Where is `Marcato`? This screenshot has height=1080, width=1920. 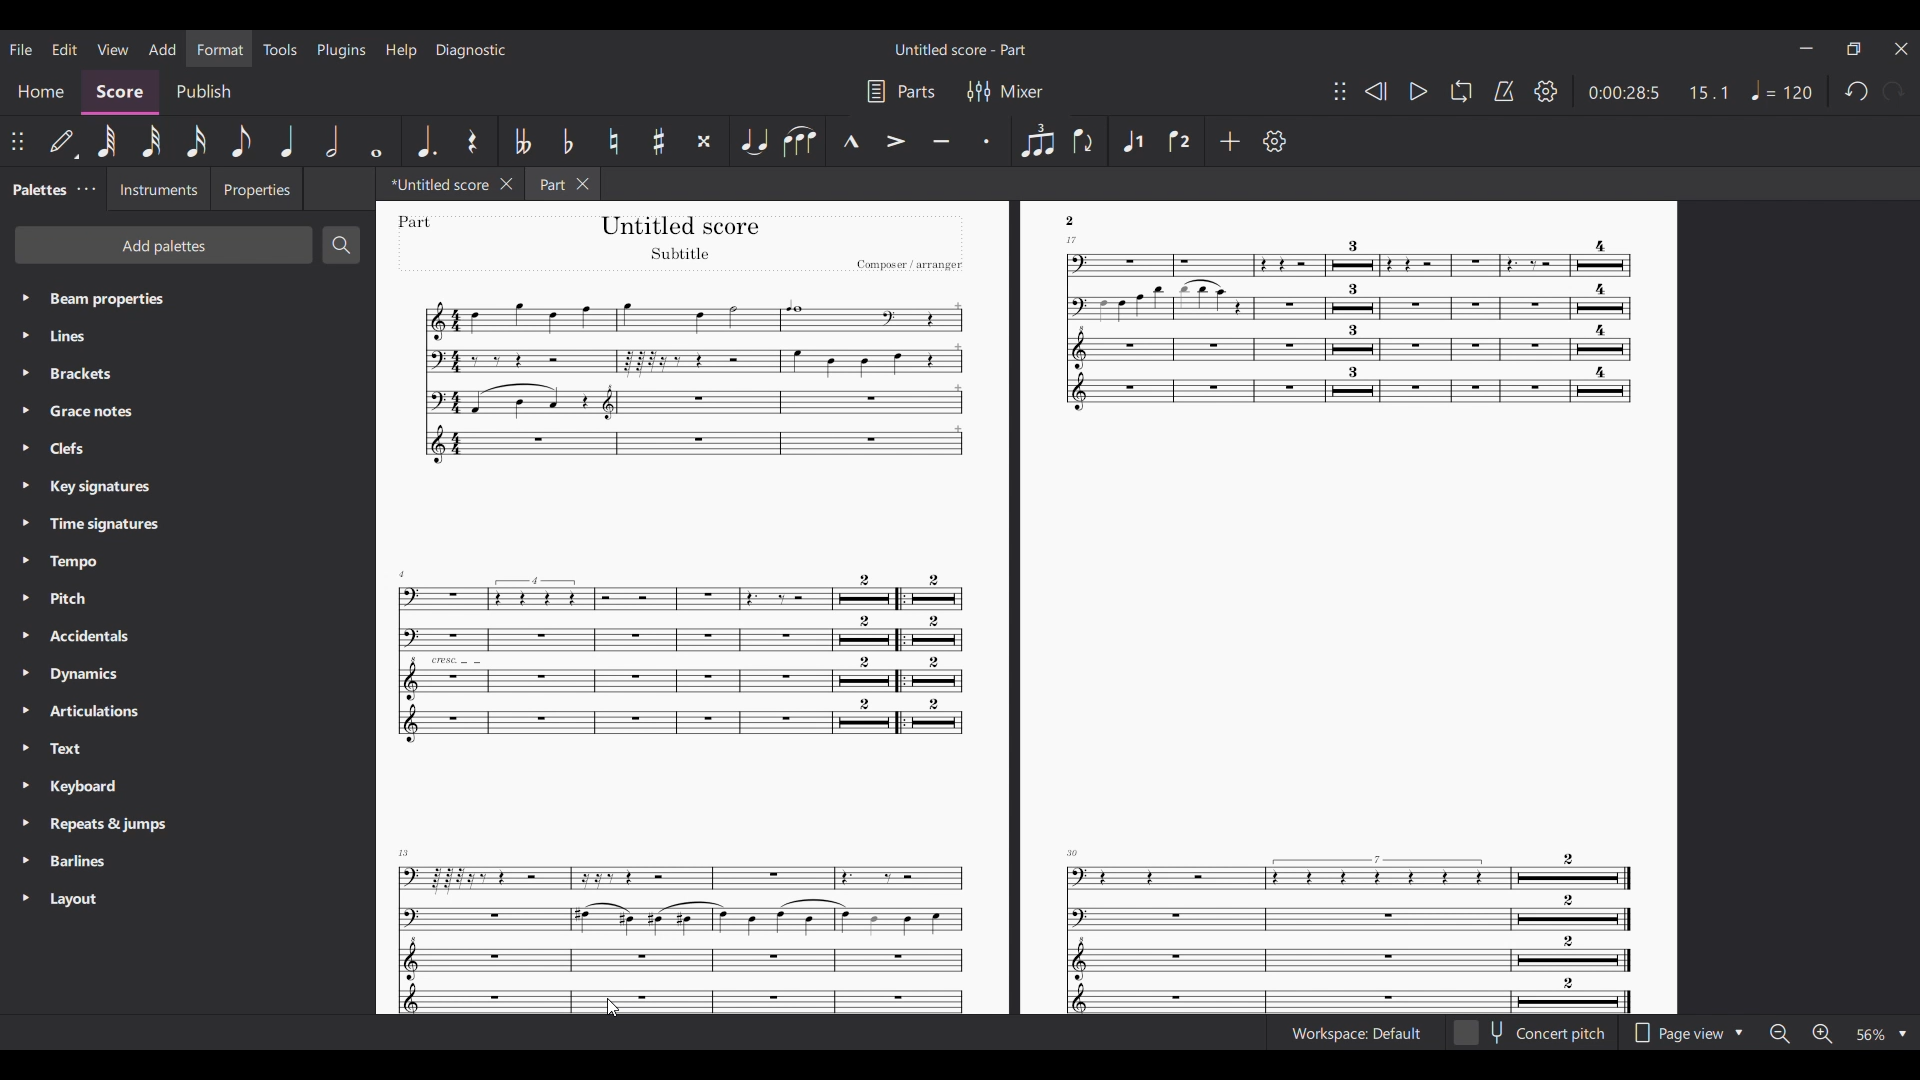 Marcato is located at coordinates (849, 140).